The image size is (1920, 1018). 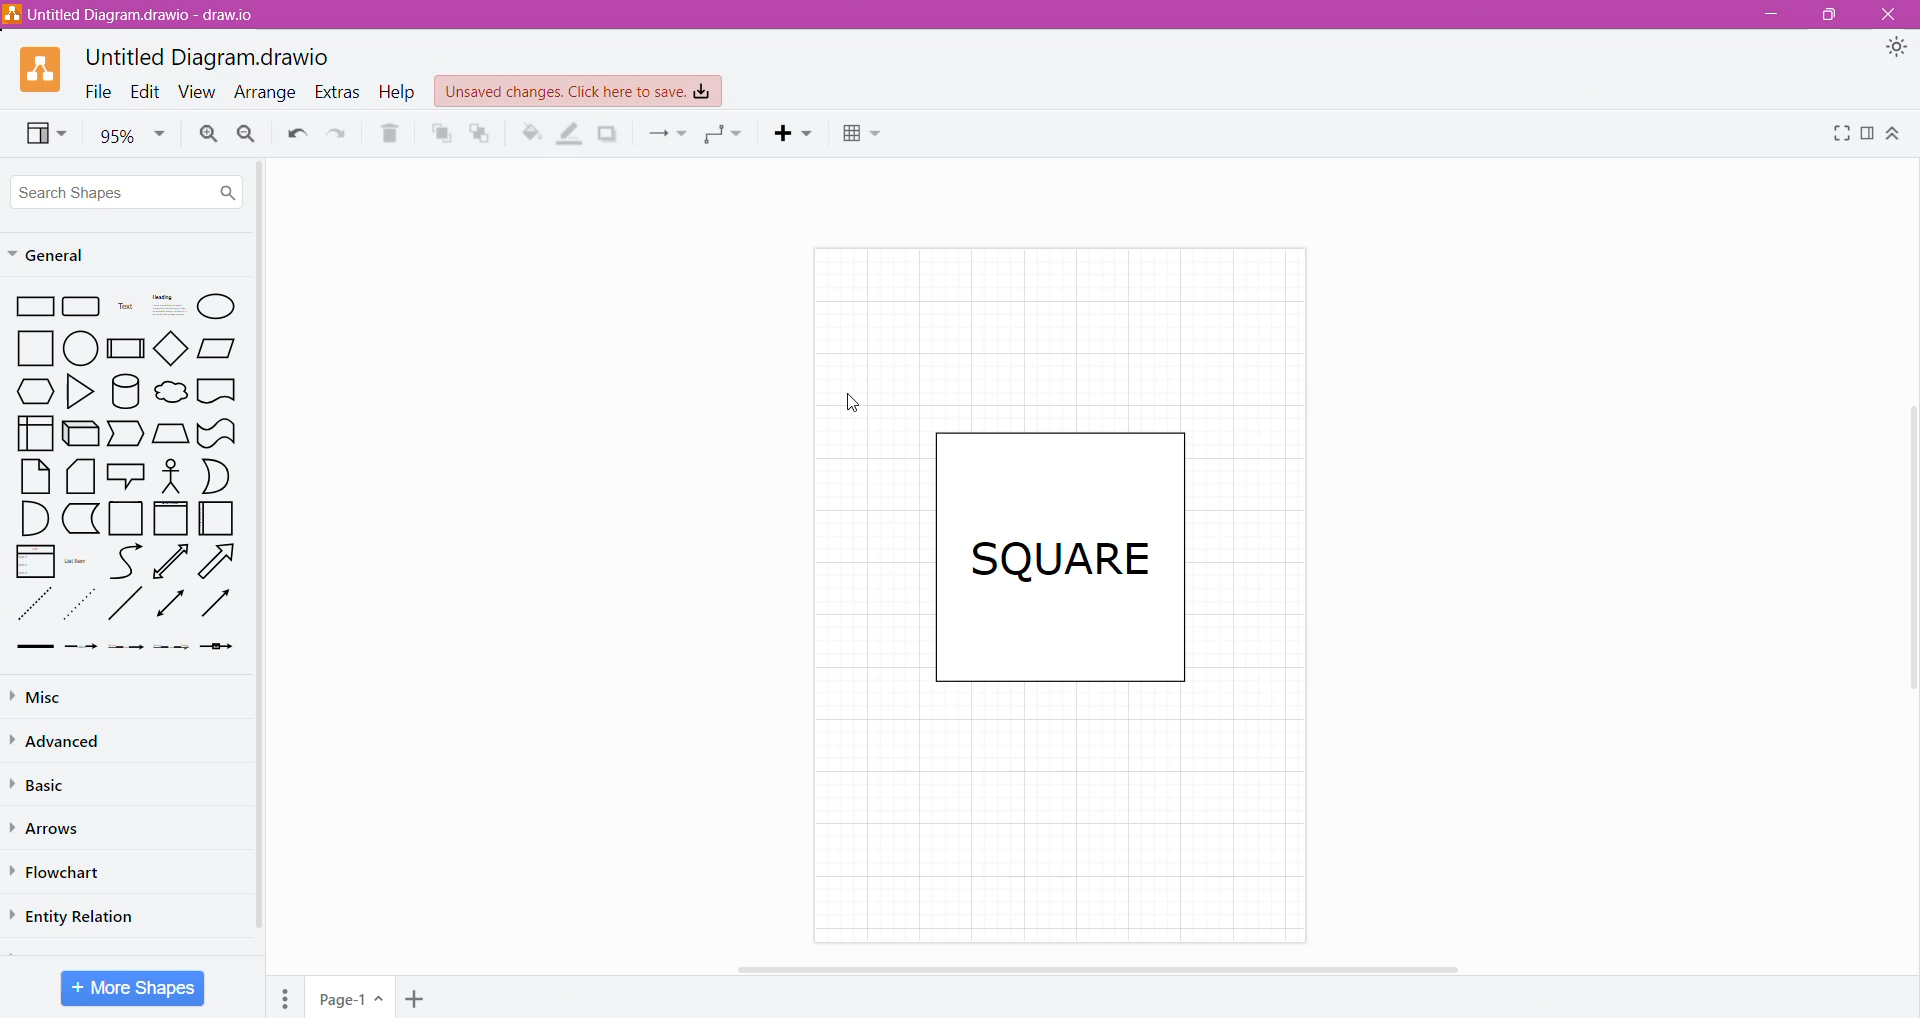 I want to click on Waypoints, so click(x=723, y=137).